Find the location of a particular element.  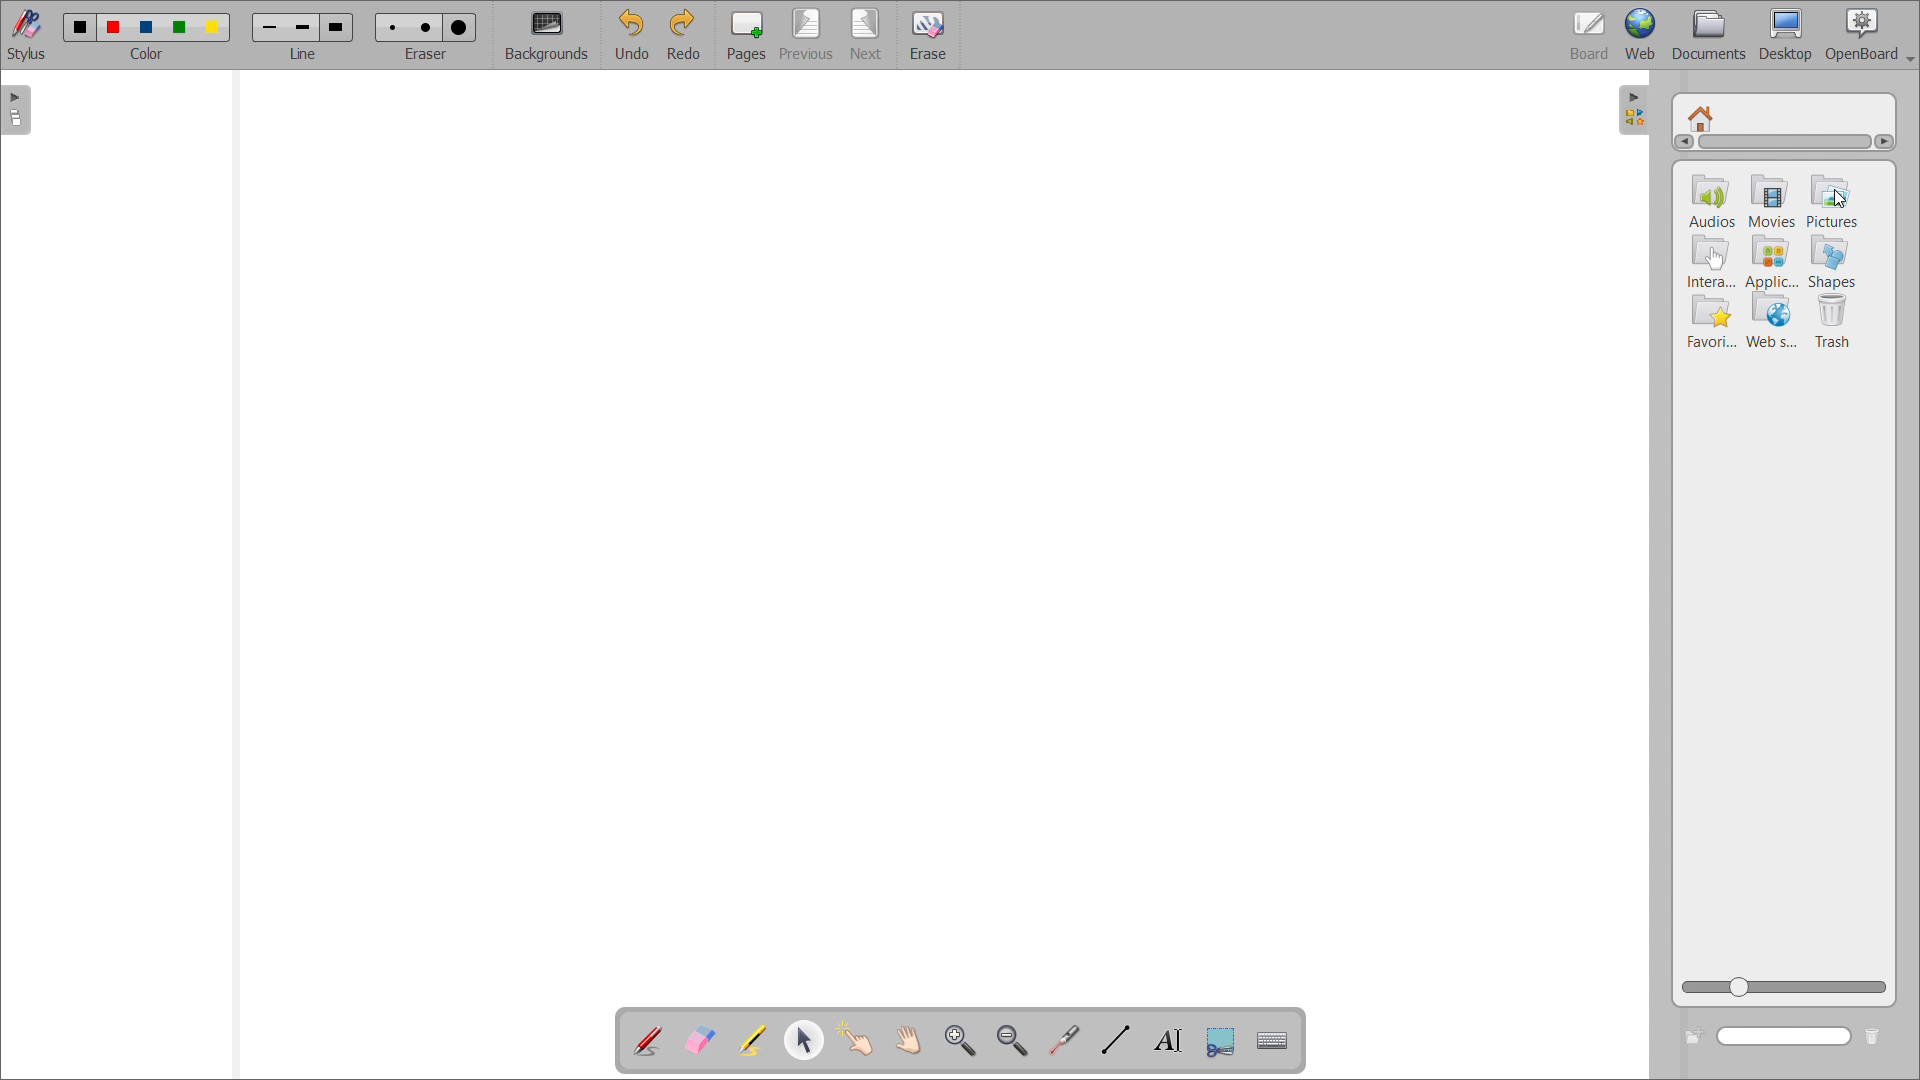

interact with items is located at coordinates (857, 1038).